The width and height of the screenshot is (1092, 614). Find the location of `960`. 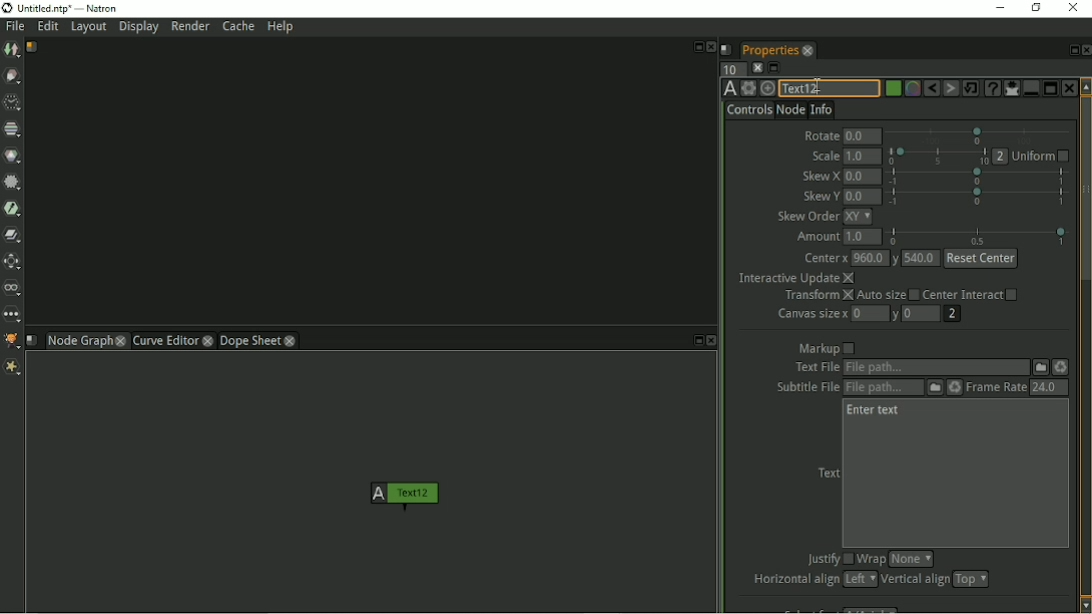

960 is located at coordinates (869, 257).